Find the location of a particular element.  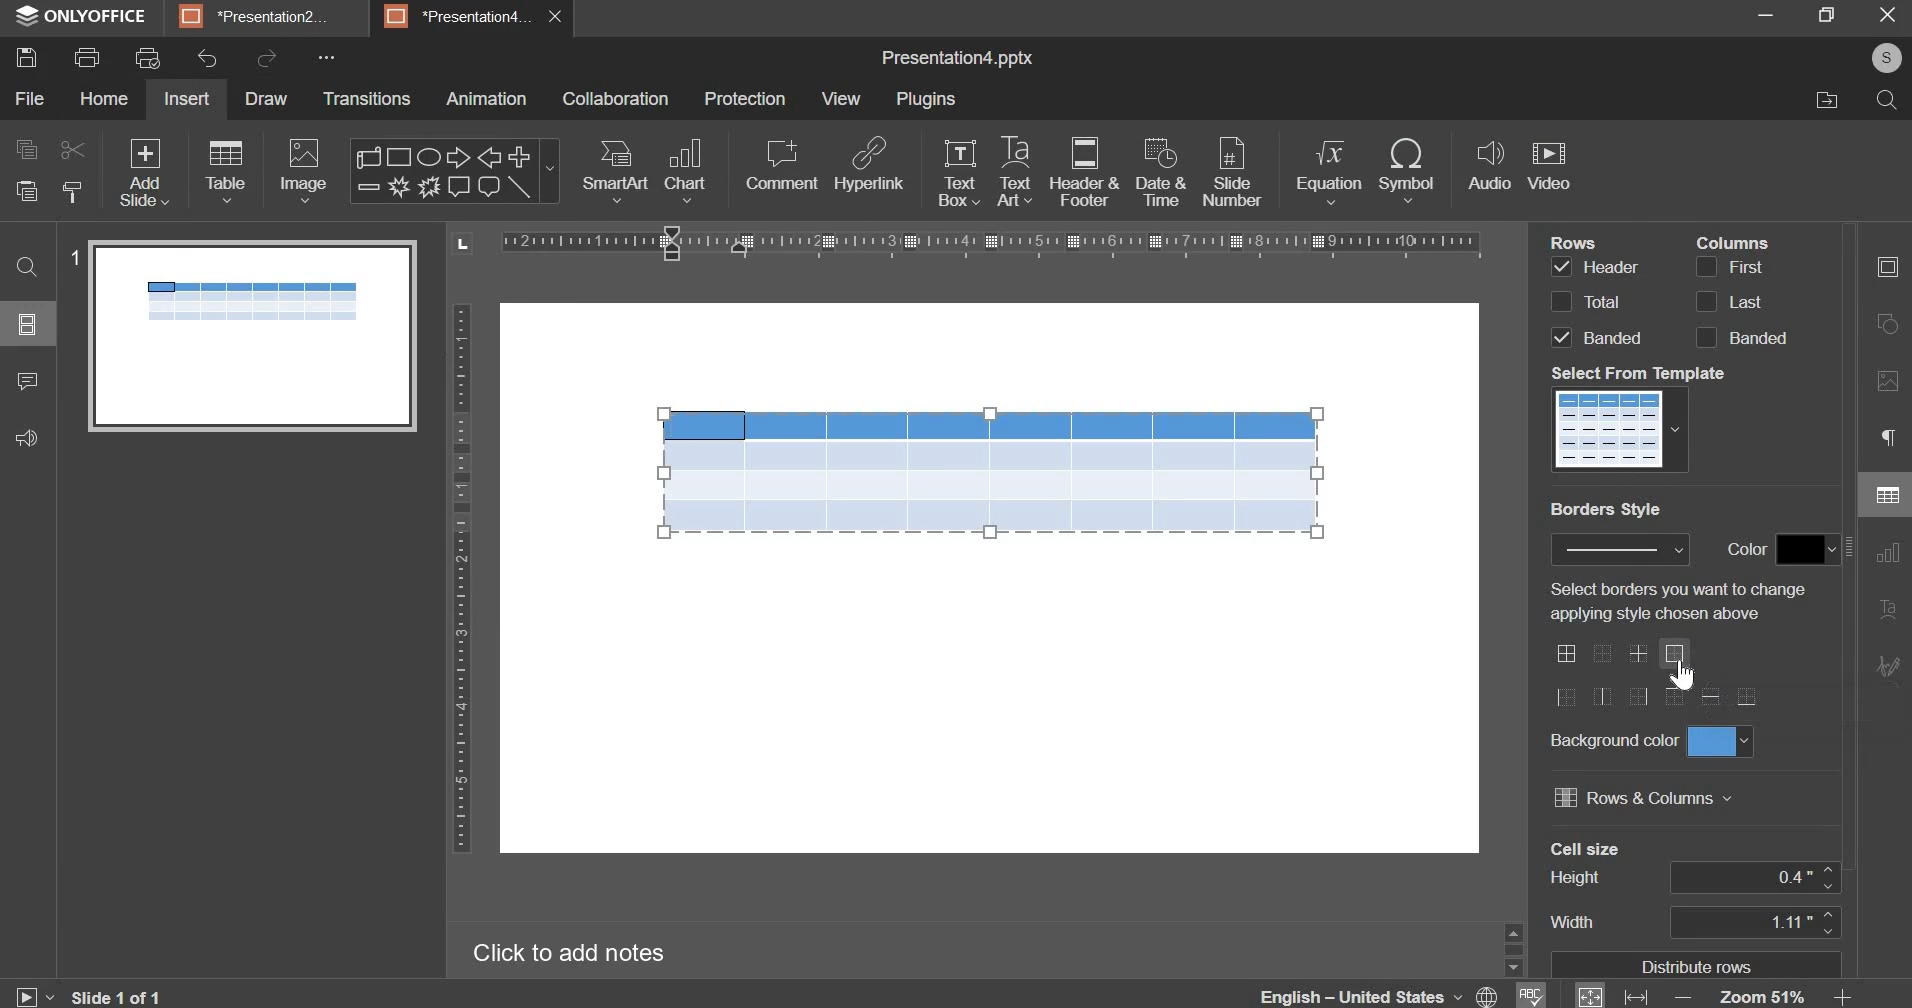

zoom 51% is located at coordinates (1763, 996).